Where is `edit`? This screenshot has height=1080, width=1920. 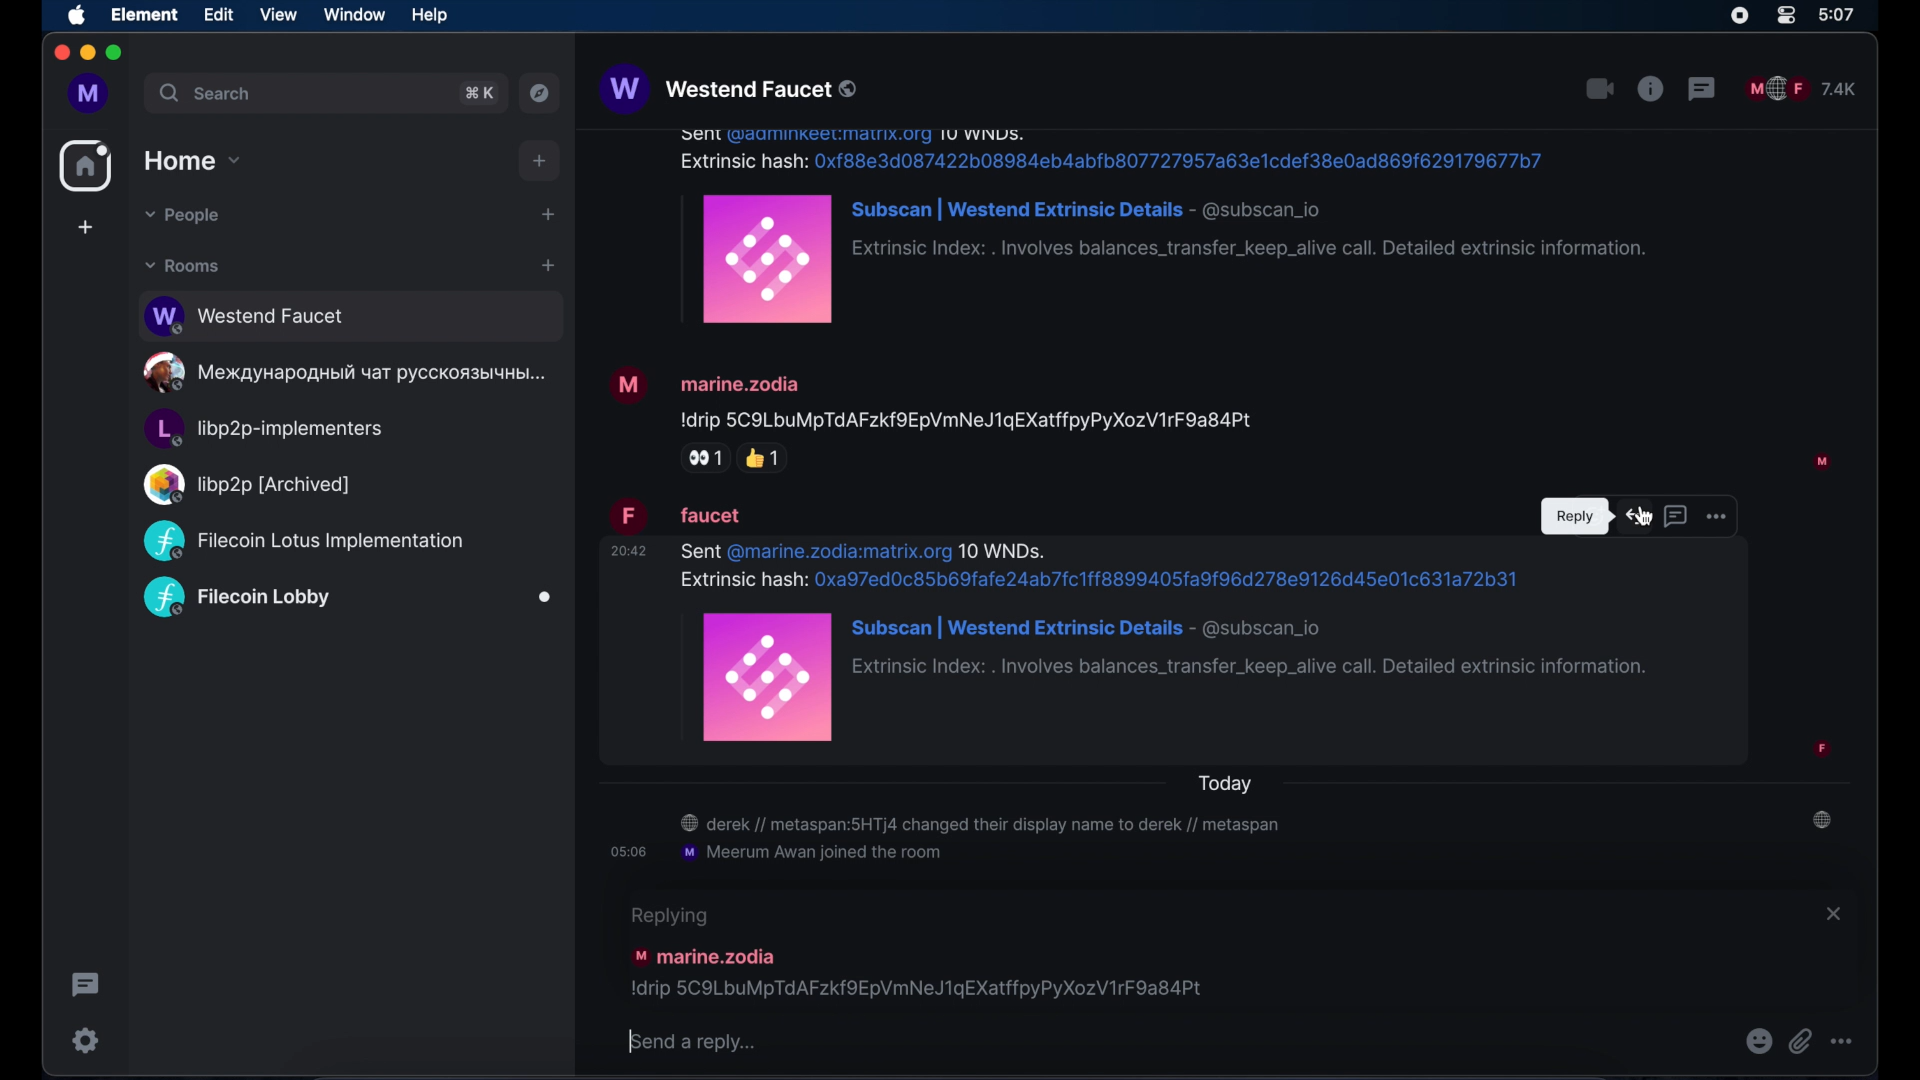
edit is located at coordinates (217, 14).